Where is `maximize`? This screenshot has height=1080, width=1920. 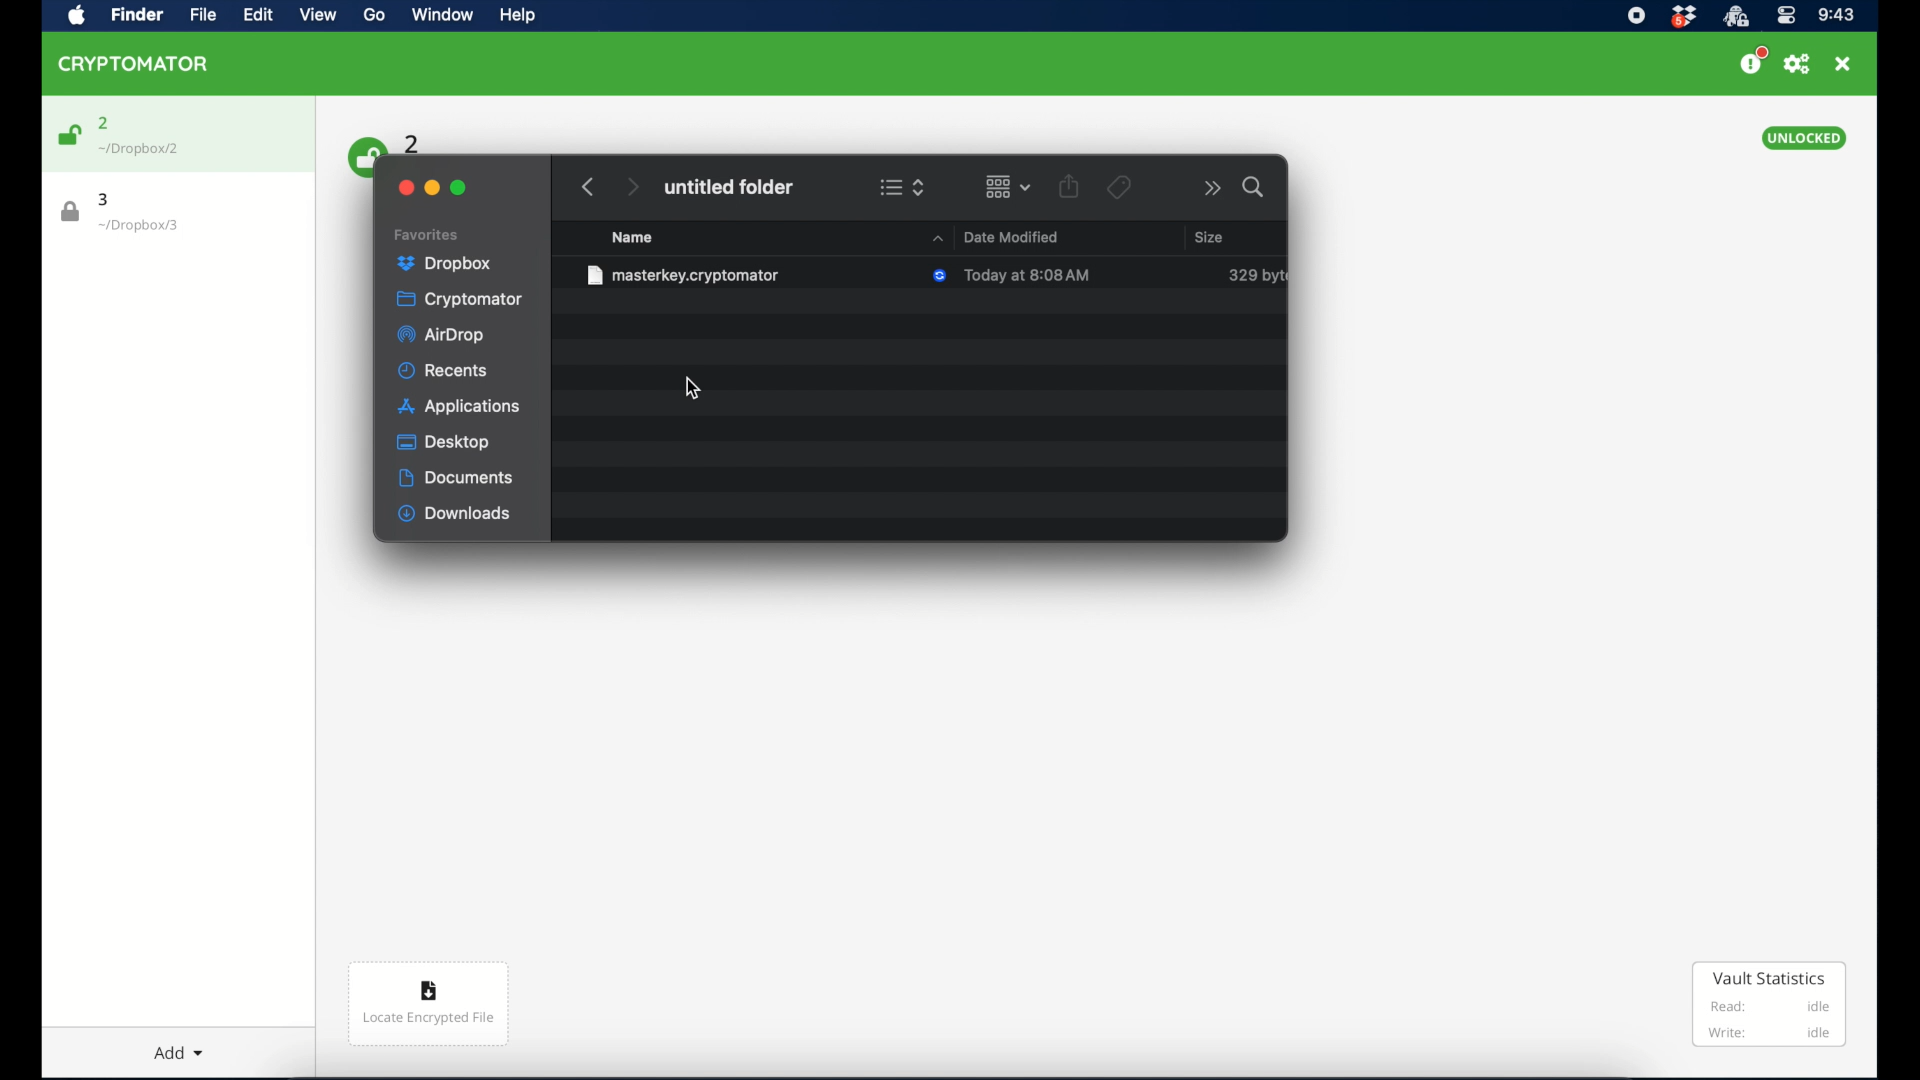
maximize is located at coordinates (459, 188).